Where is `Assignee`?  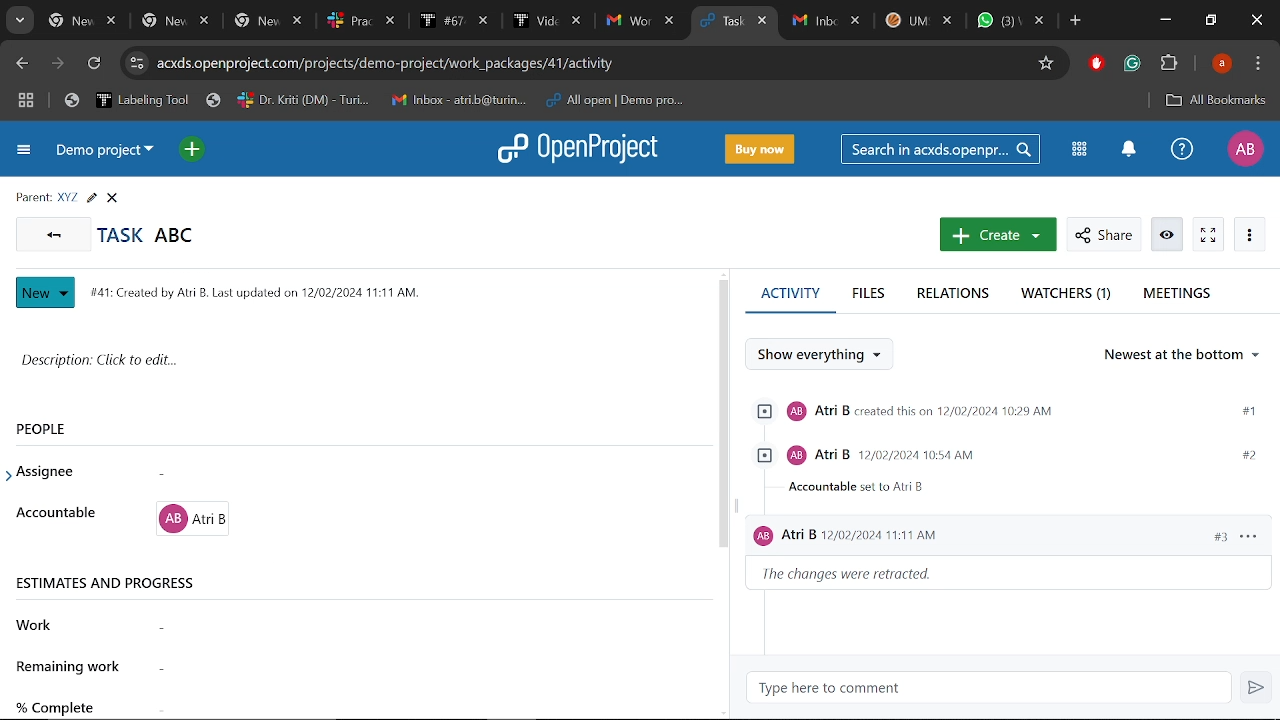 Assignee is located at coordinates (58, 472).